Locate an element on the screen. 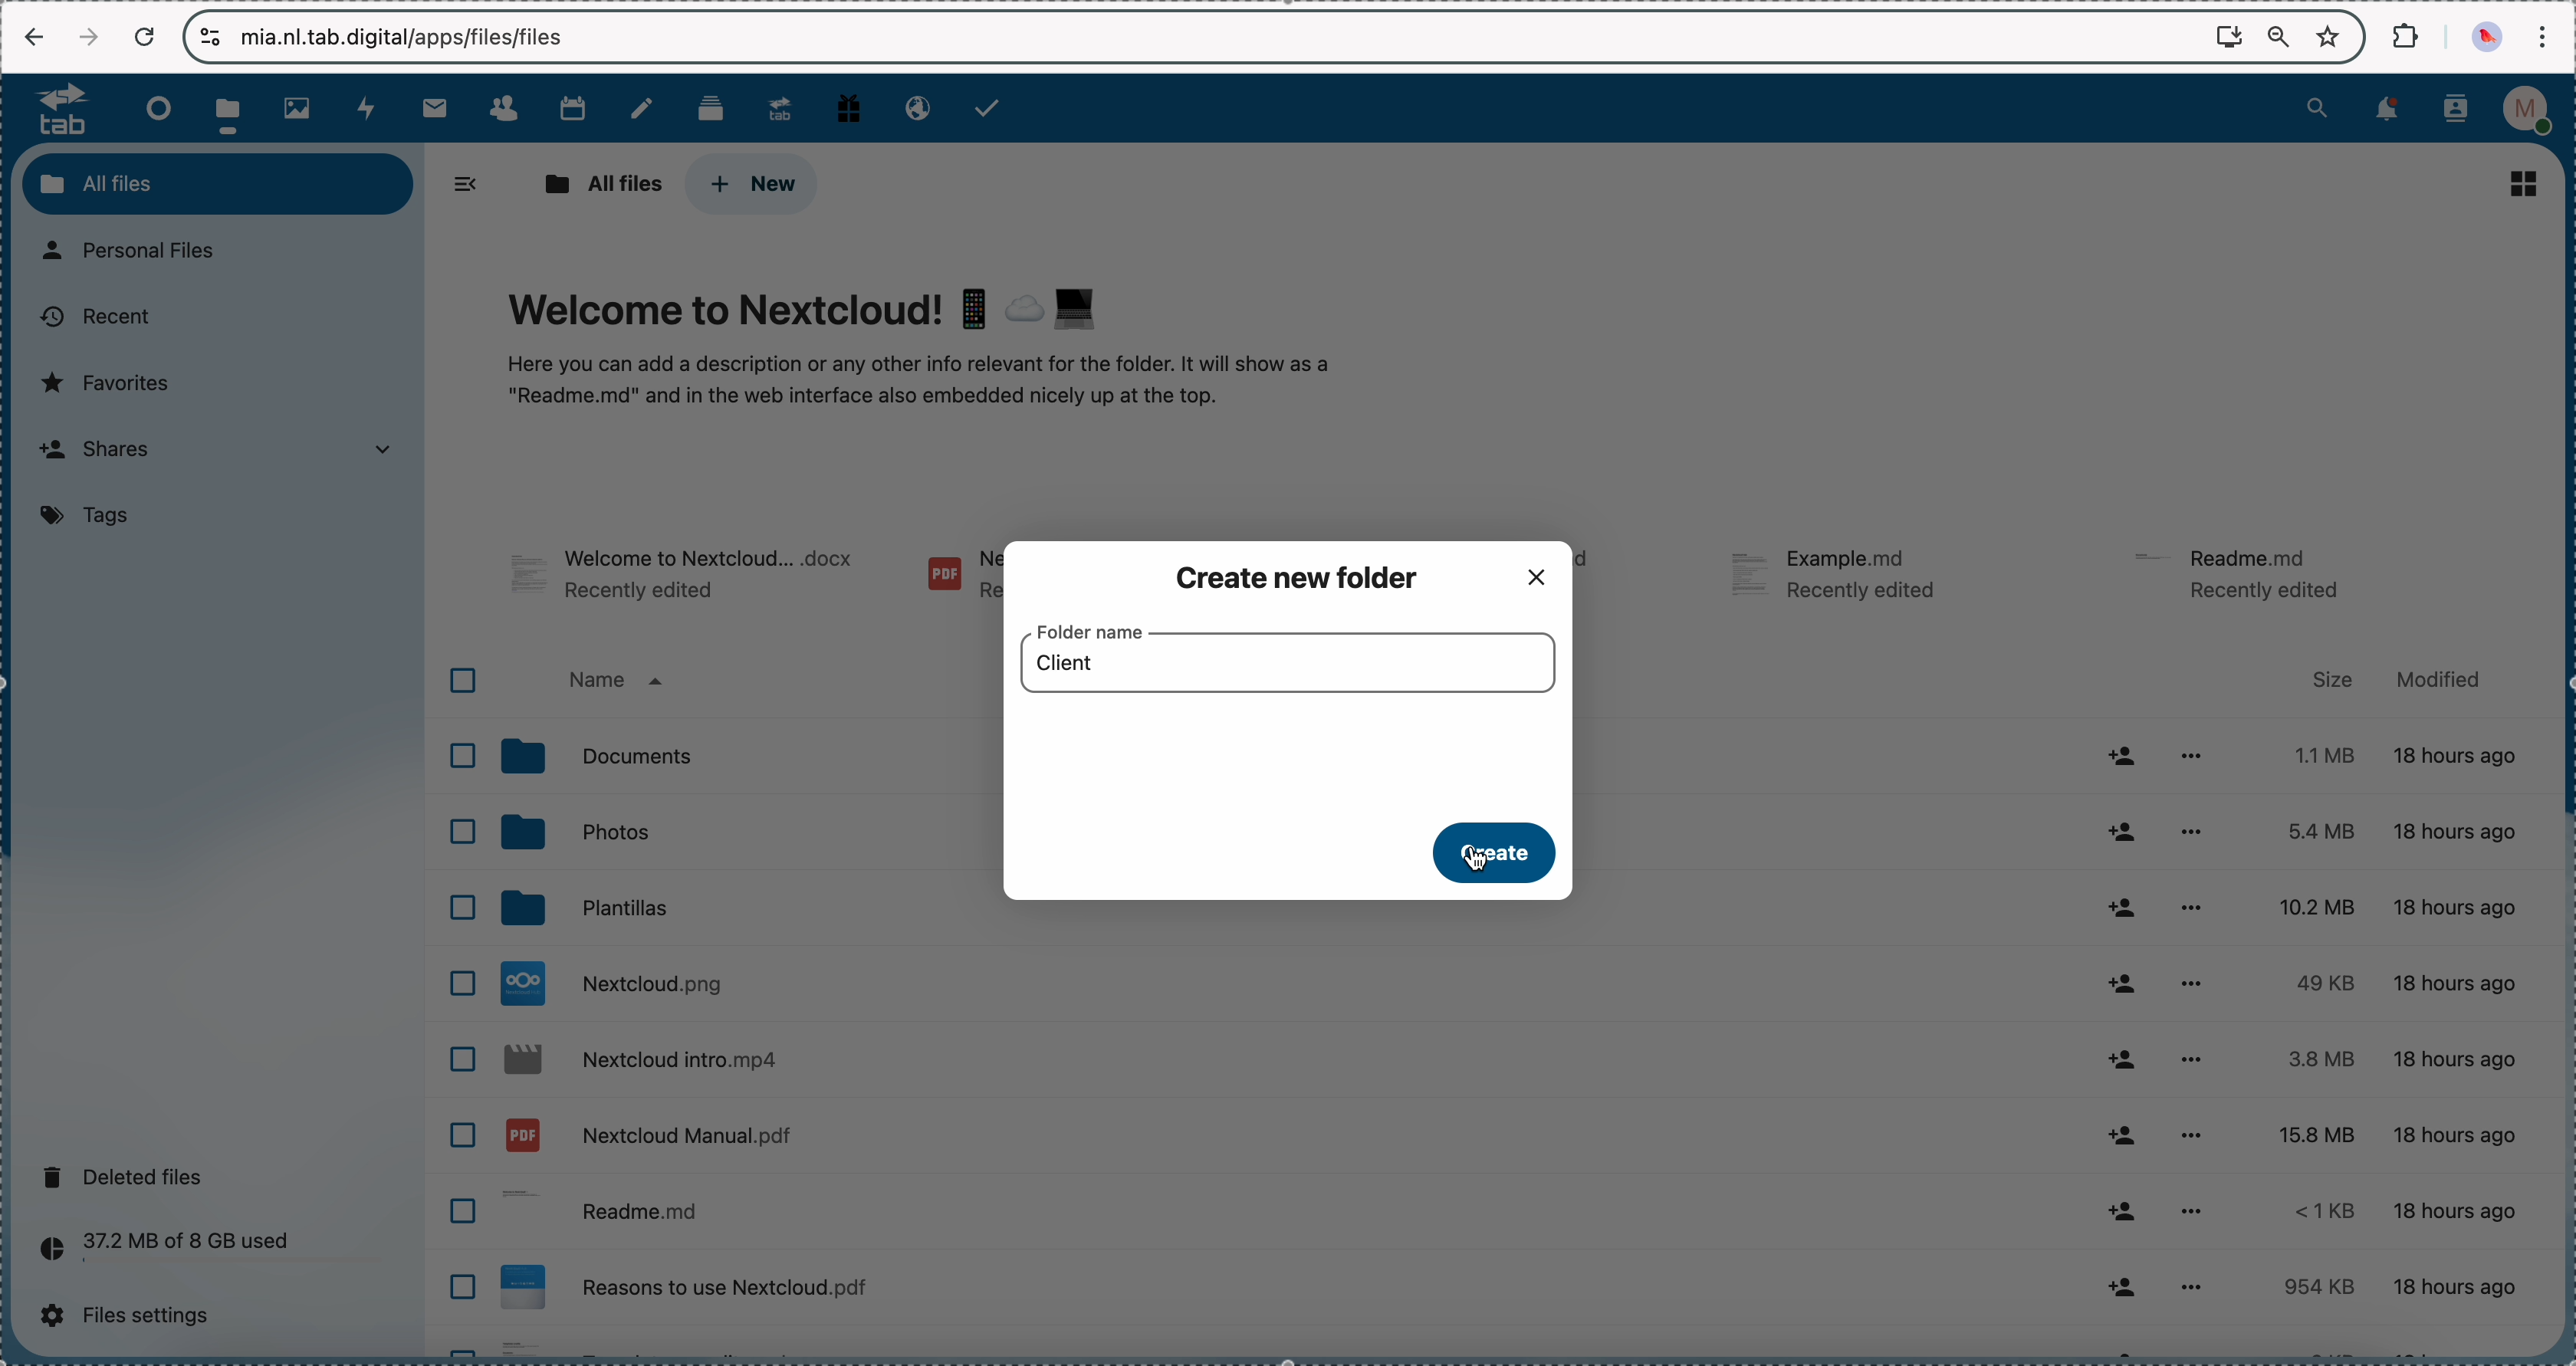  click on new is located at coordinates (749, 184).